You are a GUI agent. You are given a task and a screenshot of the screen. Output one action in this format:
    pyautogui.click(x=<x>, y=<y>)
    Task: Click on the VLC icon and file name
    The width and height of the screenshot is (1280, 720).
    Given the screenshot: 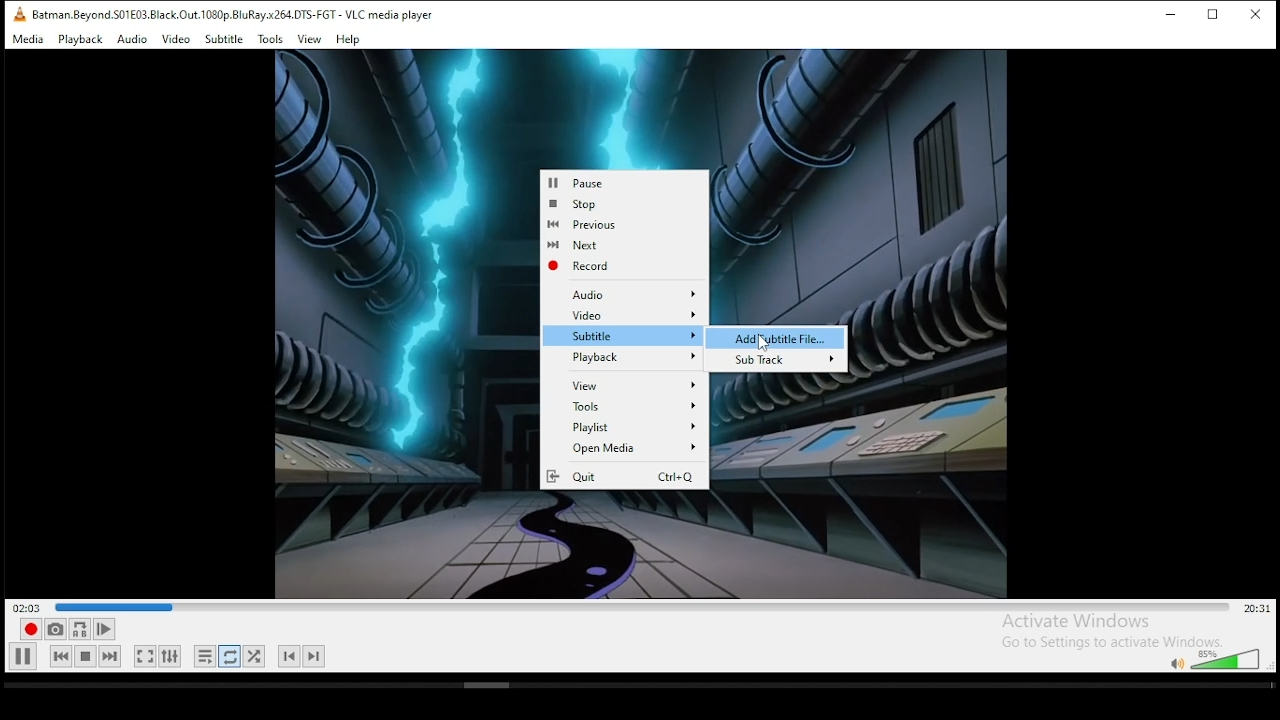 What is the action you would take?
    pyautogui.click(x=218, y=14)
    